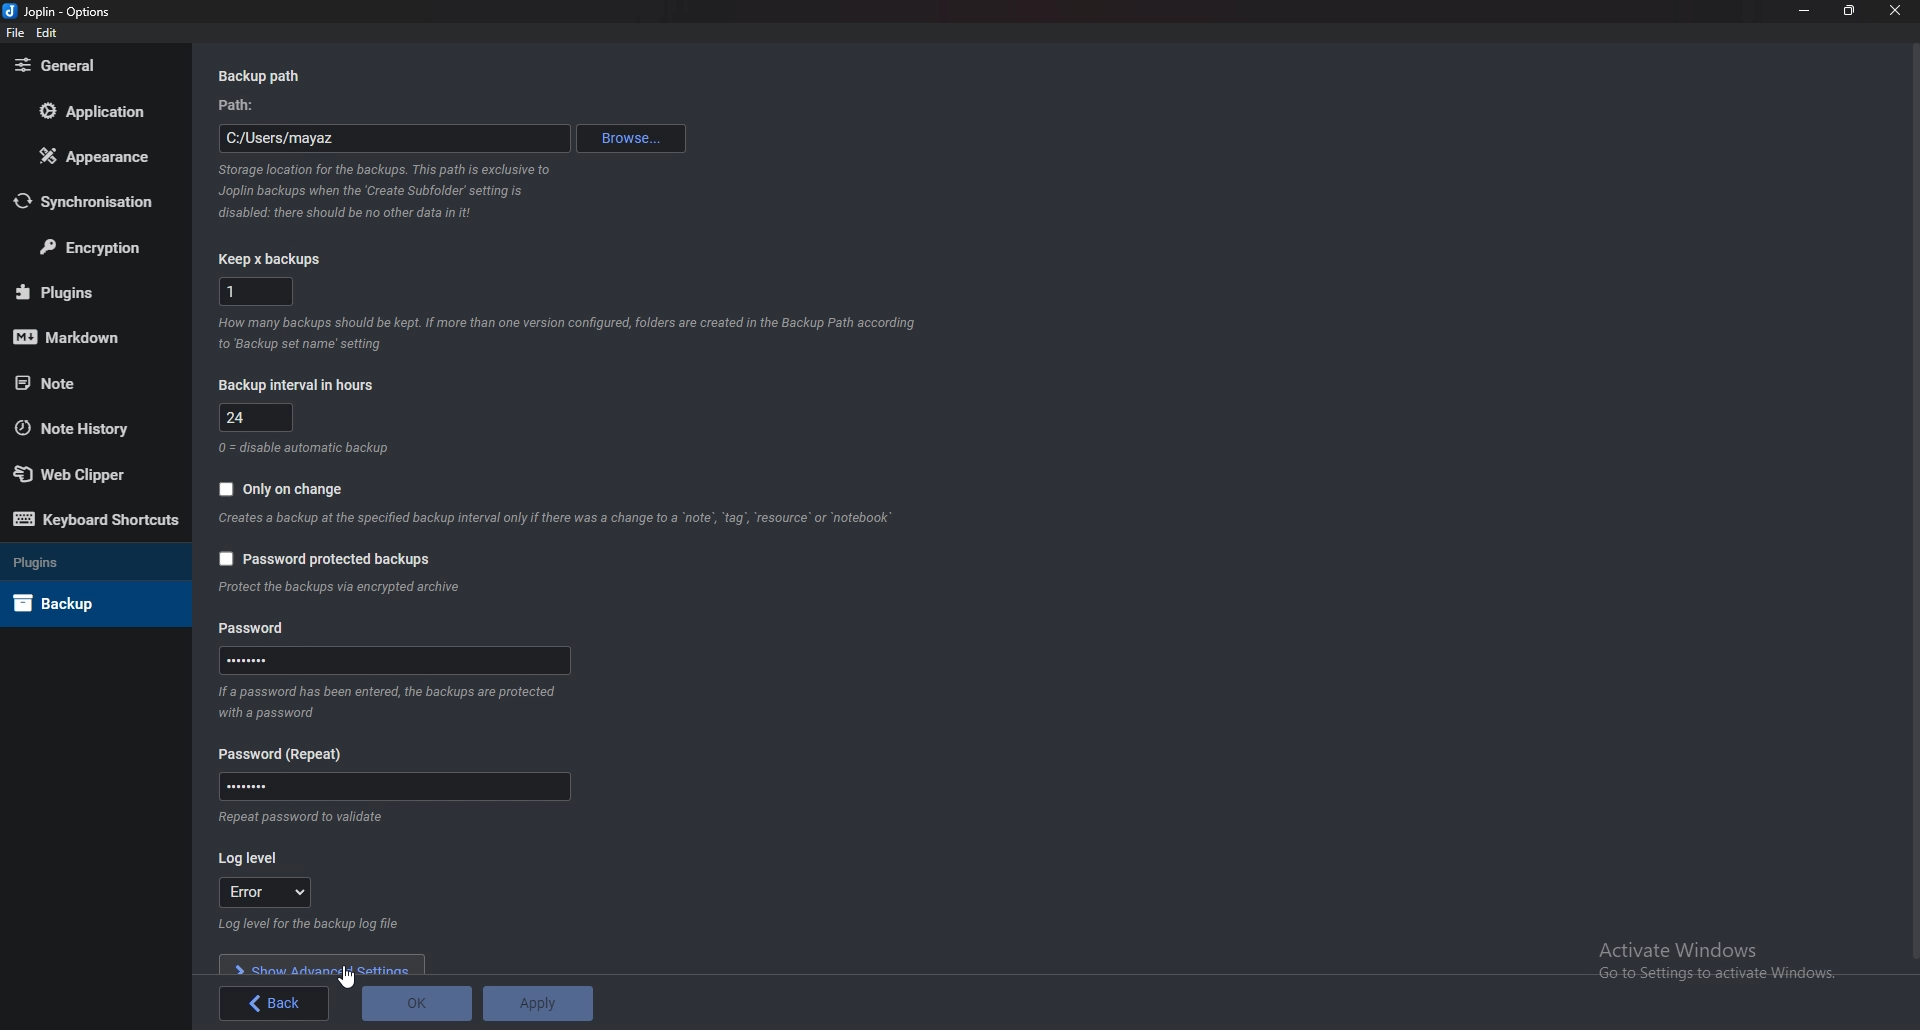  Describe the element at coordinates (400, 703) in the screenshot. I see `Info` at that location.